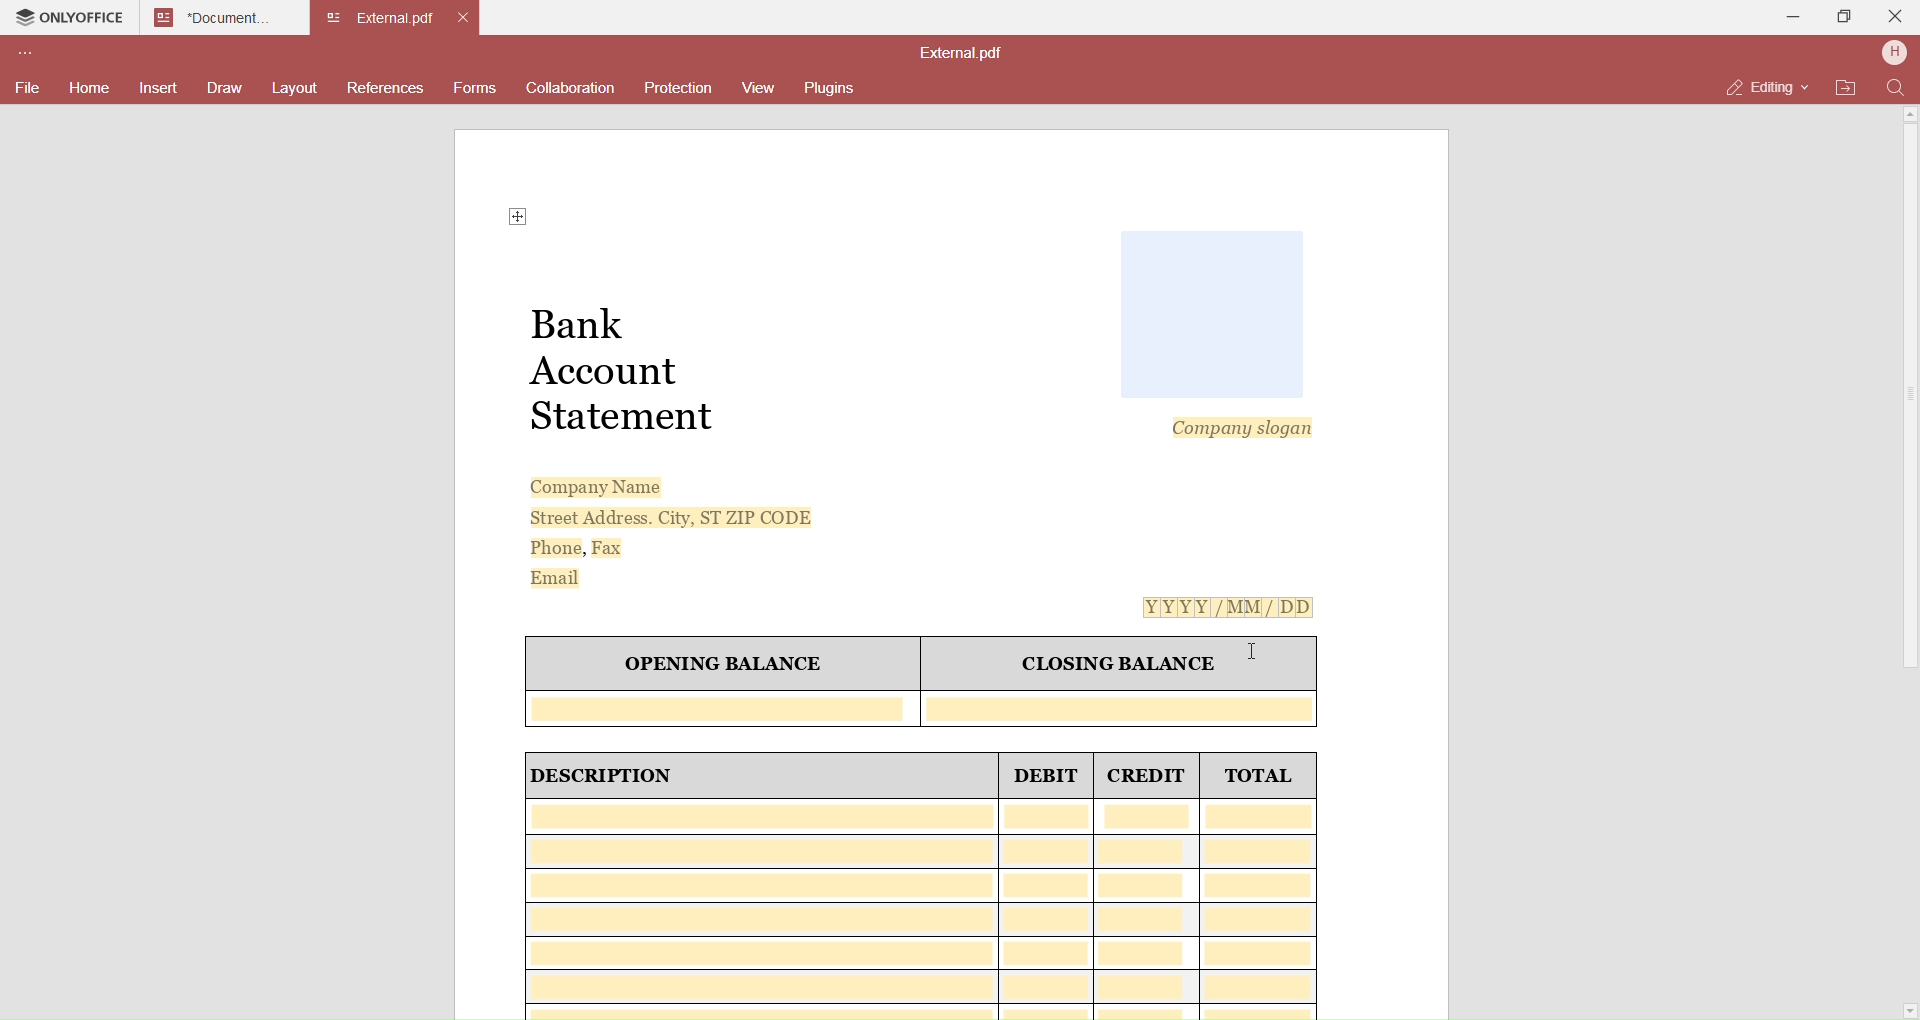  I want to click on Home, so click(87, 88).